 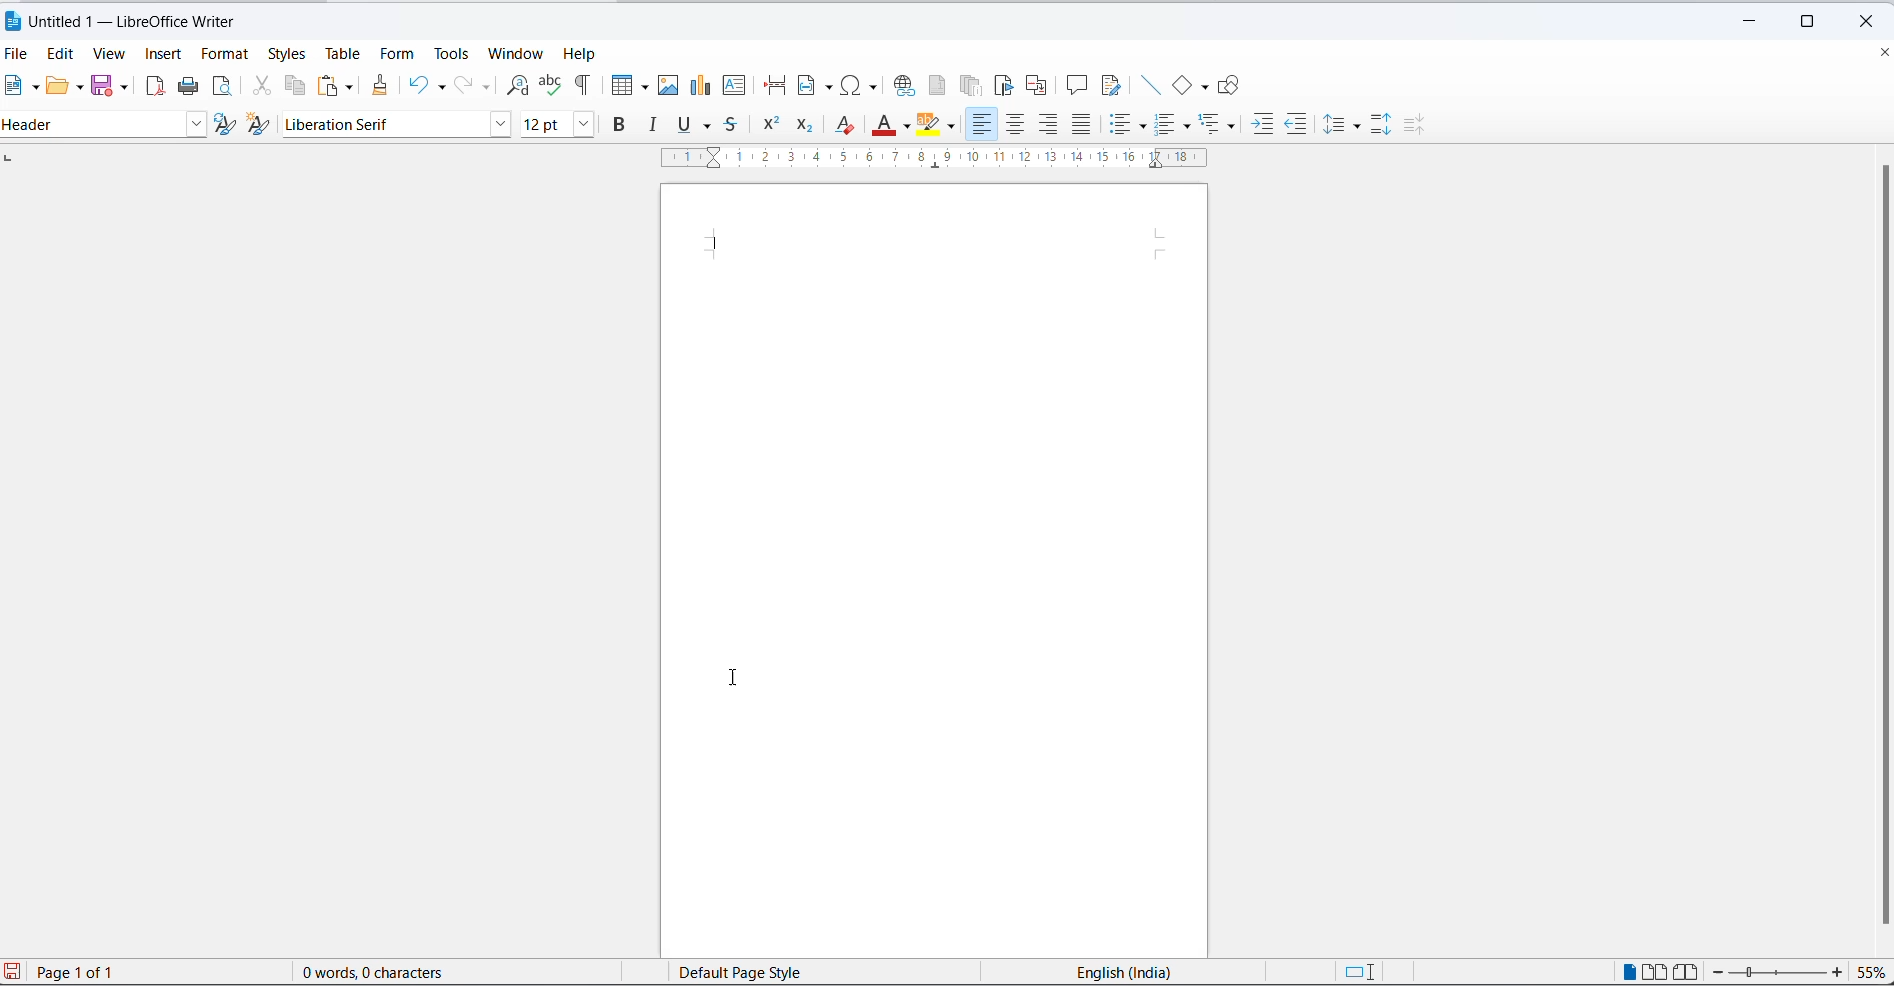 I want to click on show track changes functions, so click(x=1112, y=87).